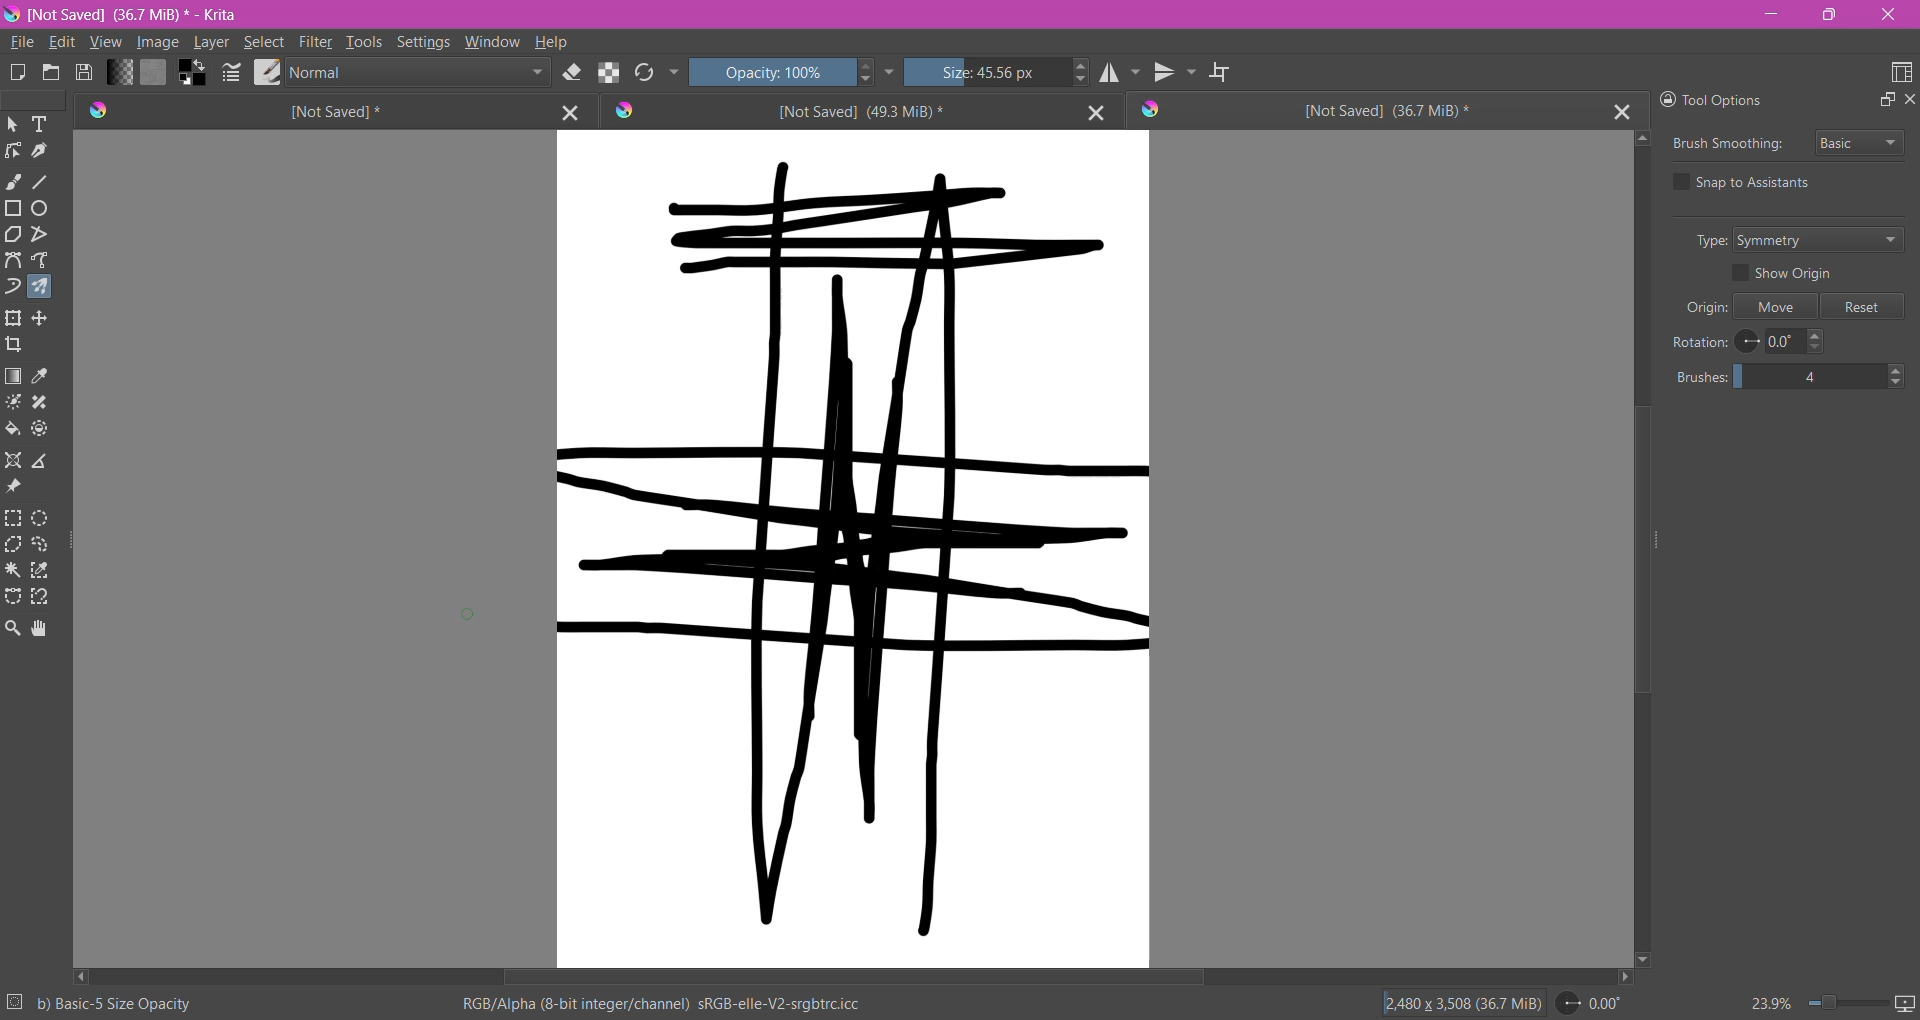 This screenshot has height=1020, width=1920. I want to click on Horizontal Scroll Bar, so click(852, 978).